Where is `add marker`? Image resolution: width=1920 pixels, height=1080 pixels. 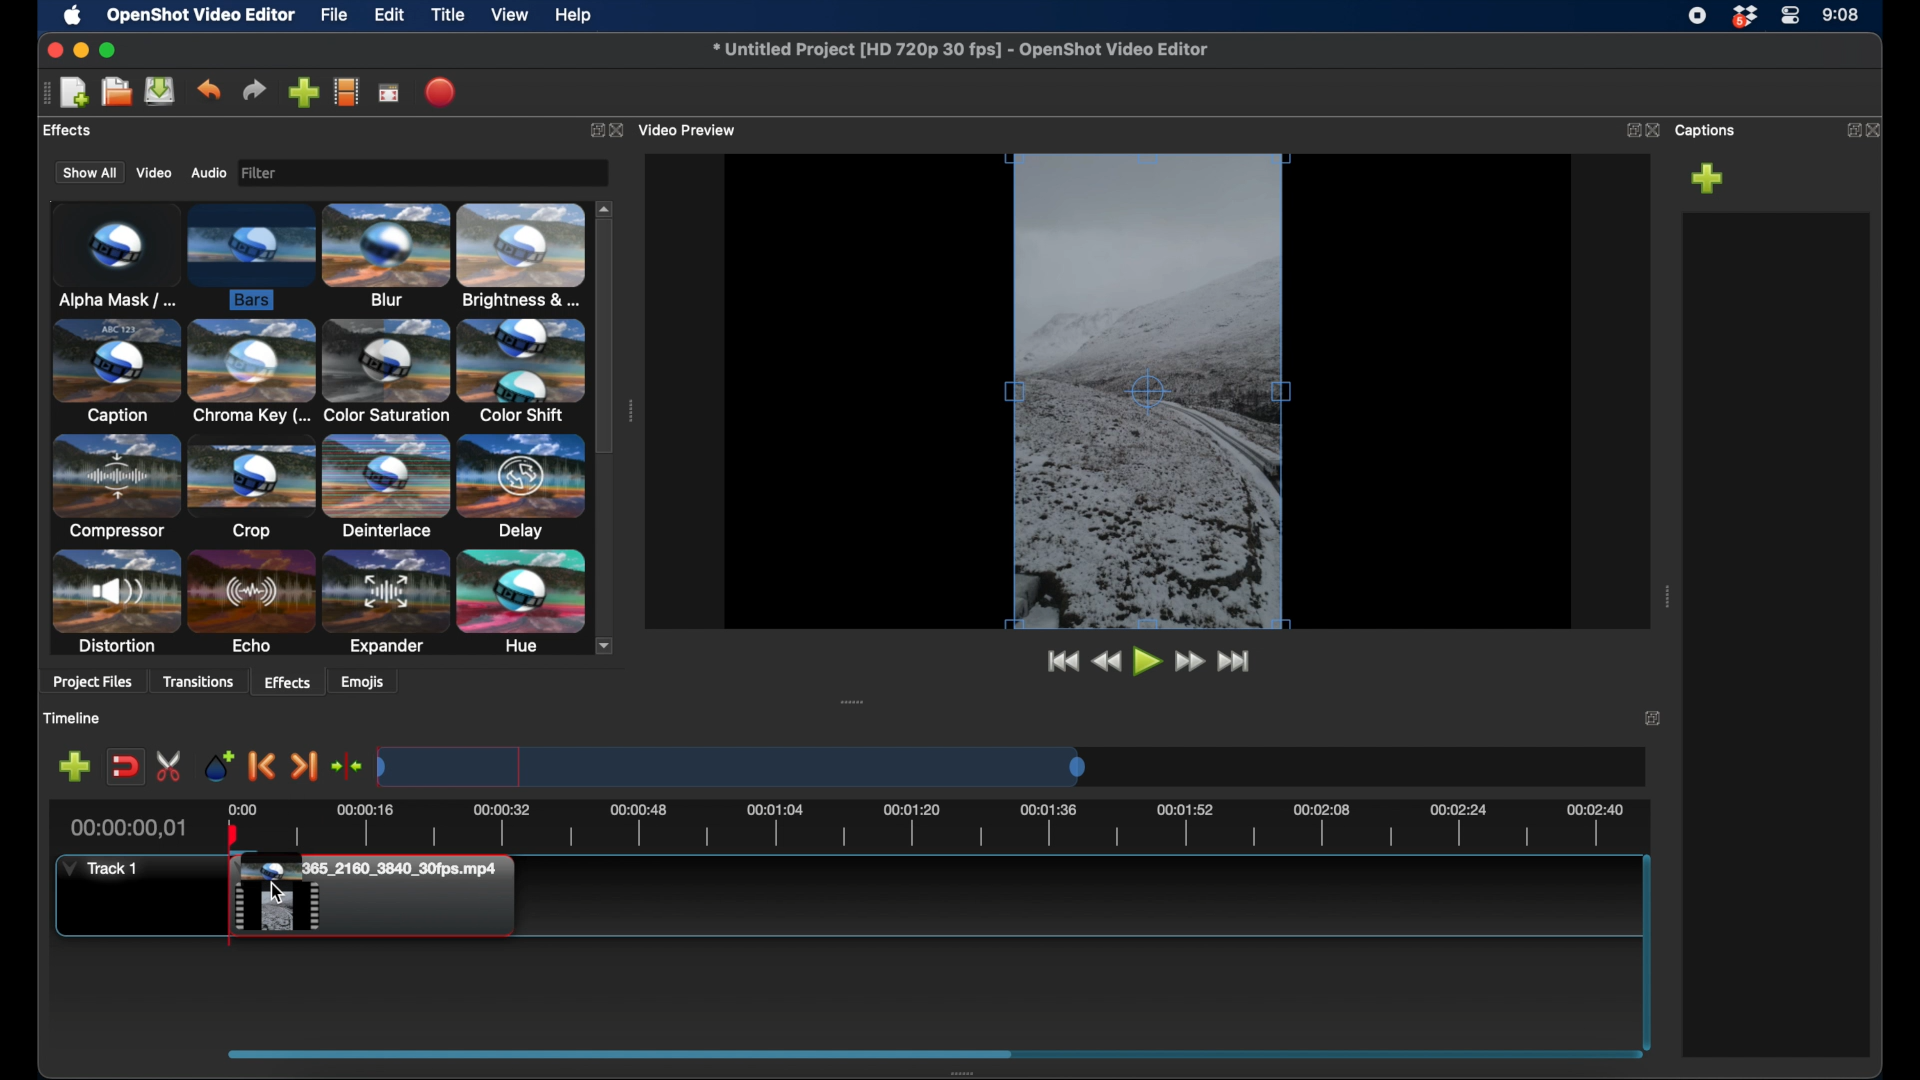 add marker is located at coordinates (221, 766).